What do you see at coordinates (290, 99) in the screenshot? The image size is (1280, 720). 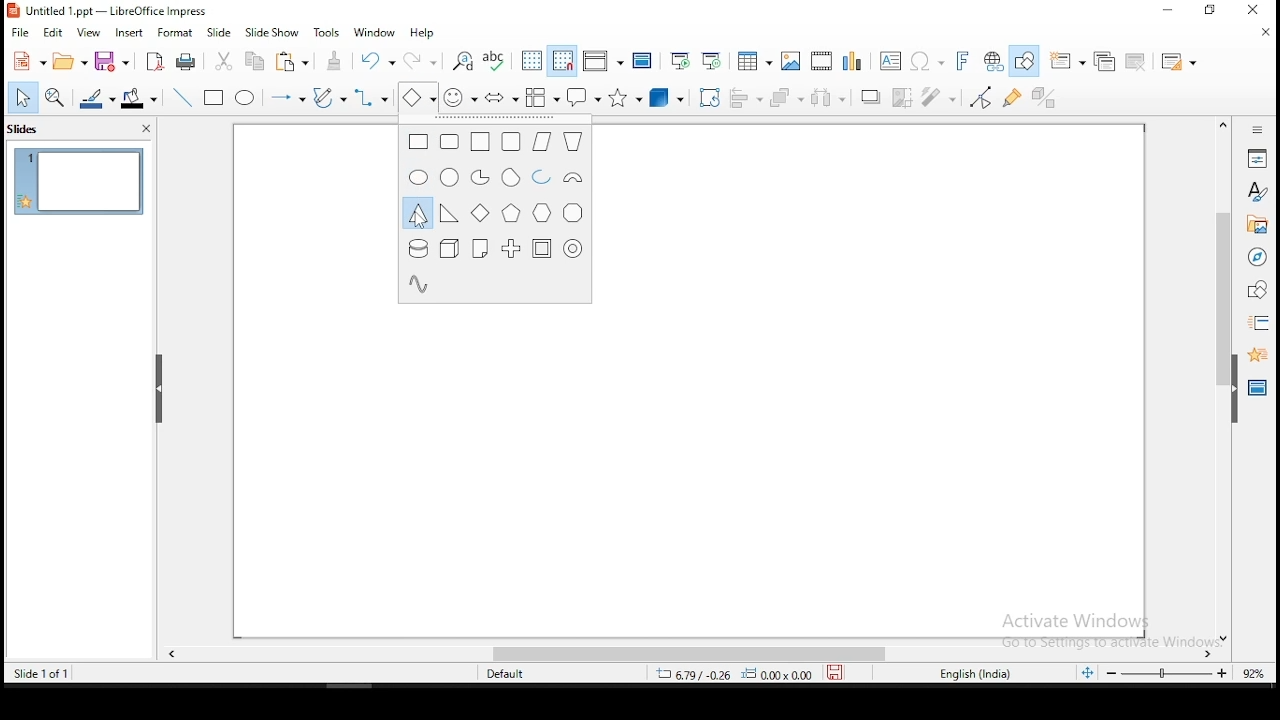 I see `lines and arrows` at bounding box center [290, 99].